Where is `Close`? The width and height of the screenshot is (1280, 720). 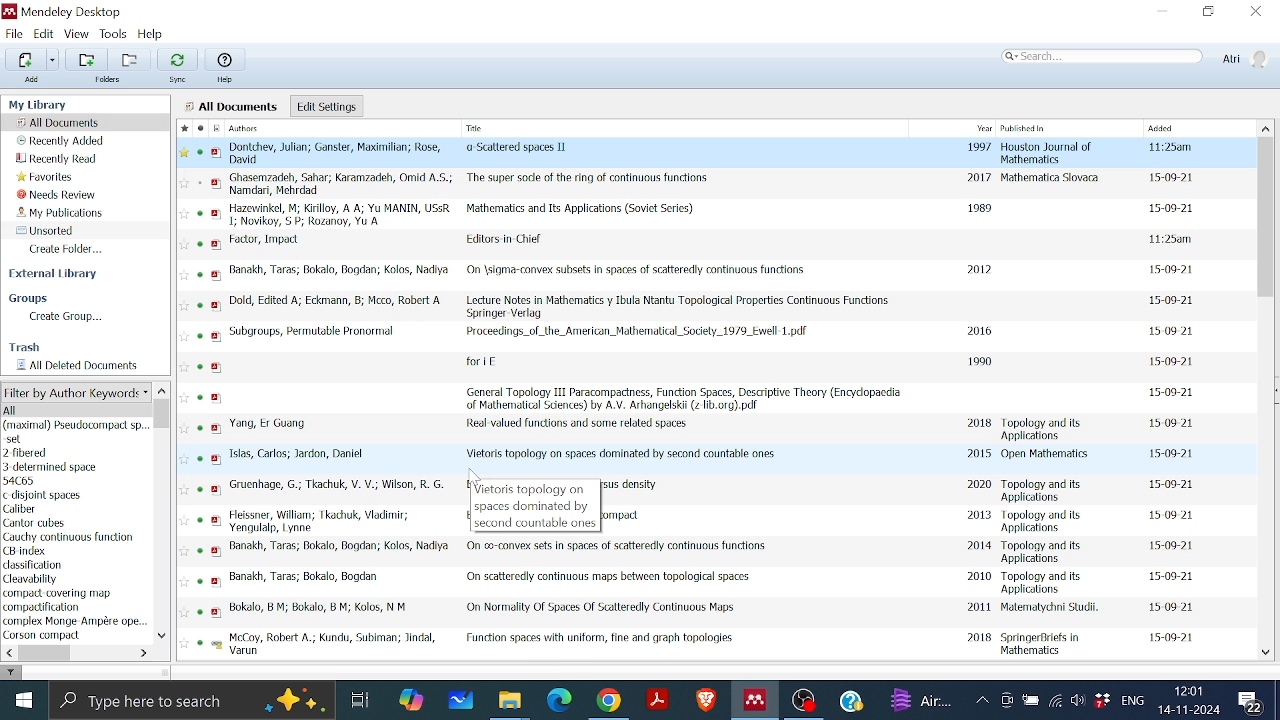
Close is located at coordinates (1259, 12).